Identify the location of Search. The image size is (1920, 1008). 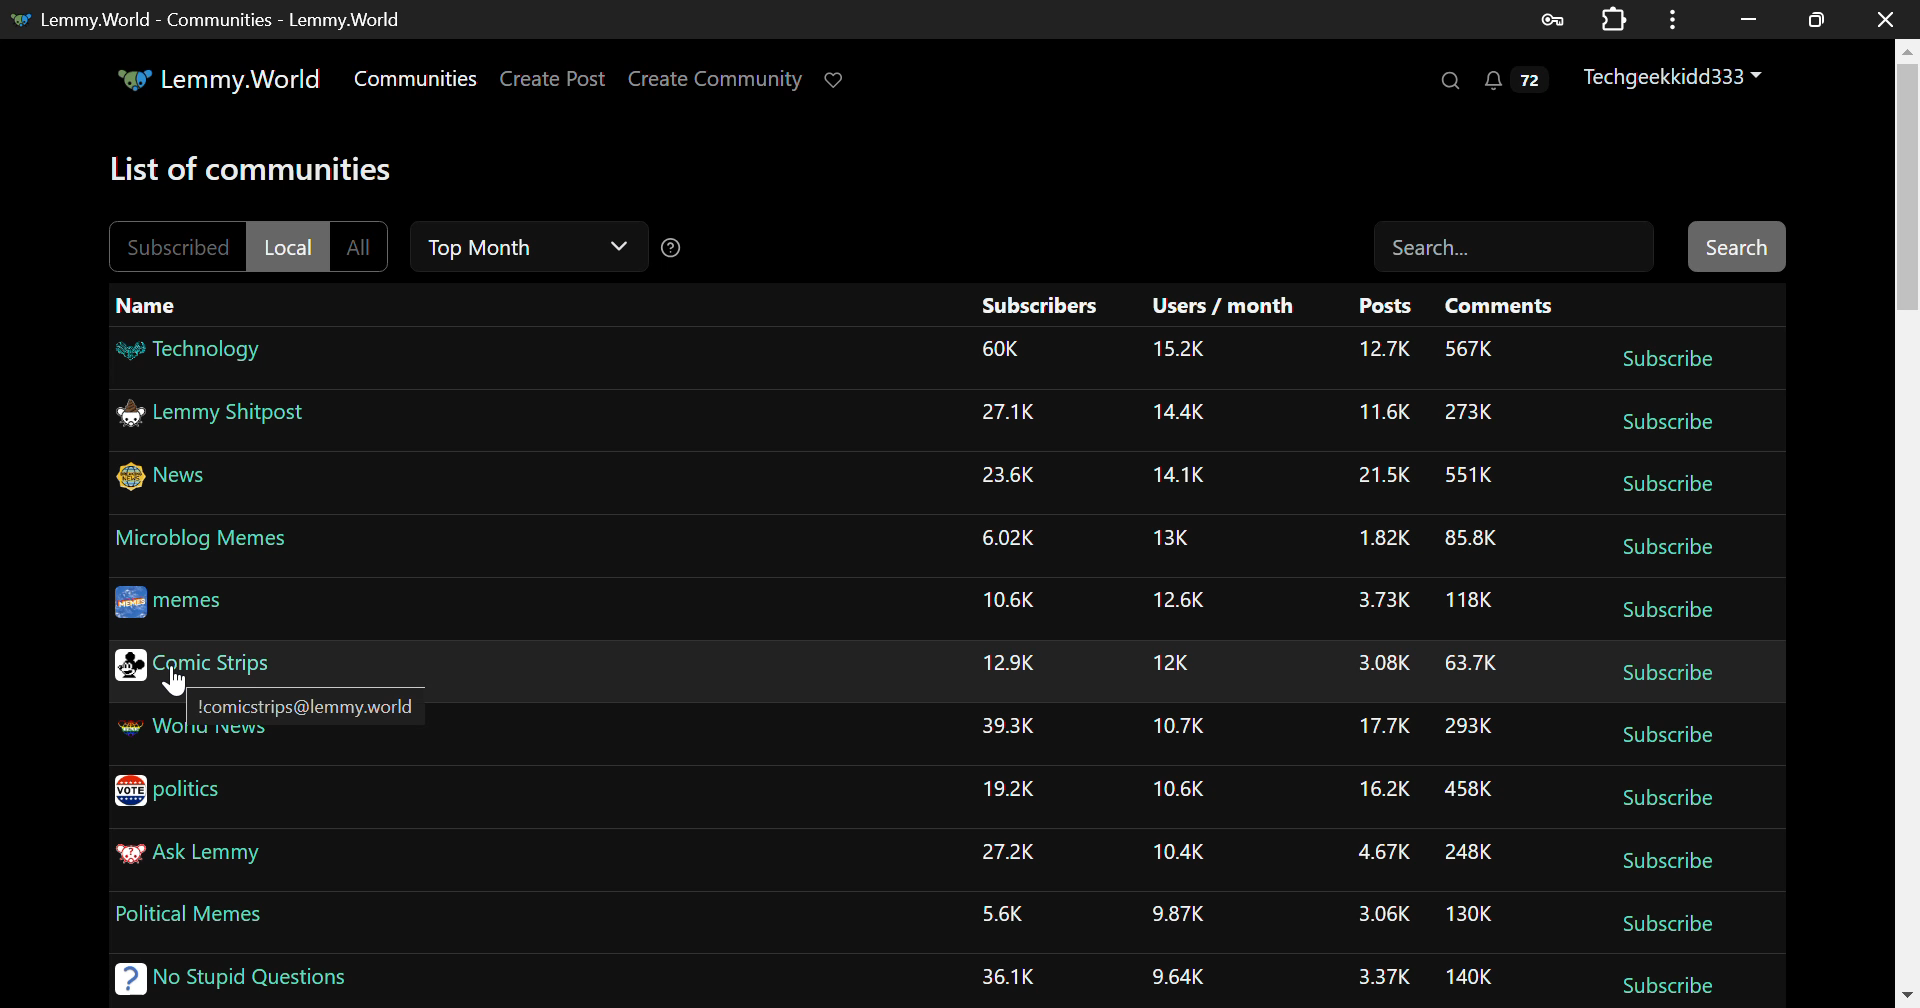
(1516, 244).